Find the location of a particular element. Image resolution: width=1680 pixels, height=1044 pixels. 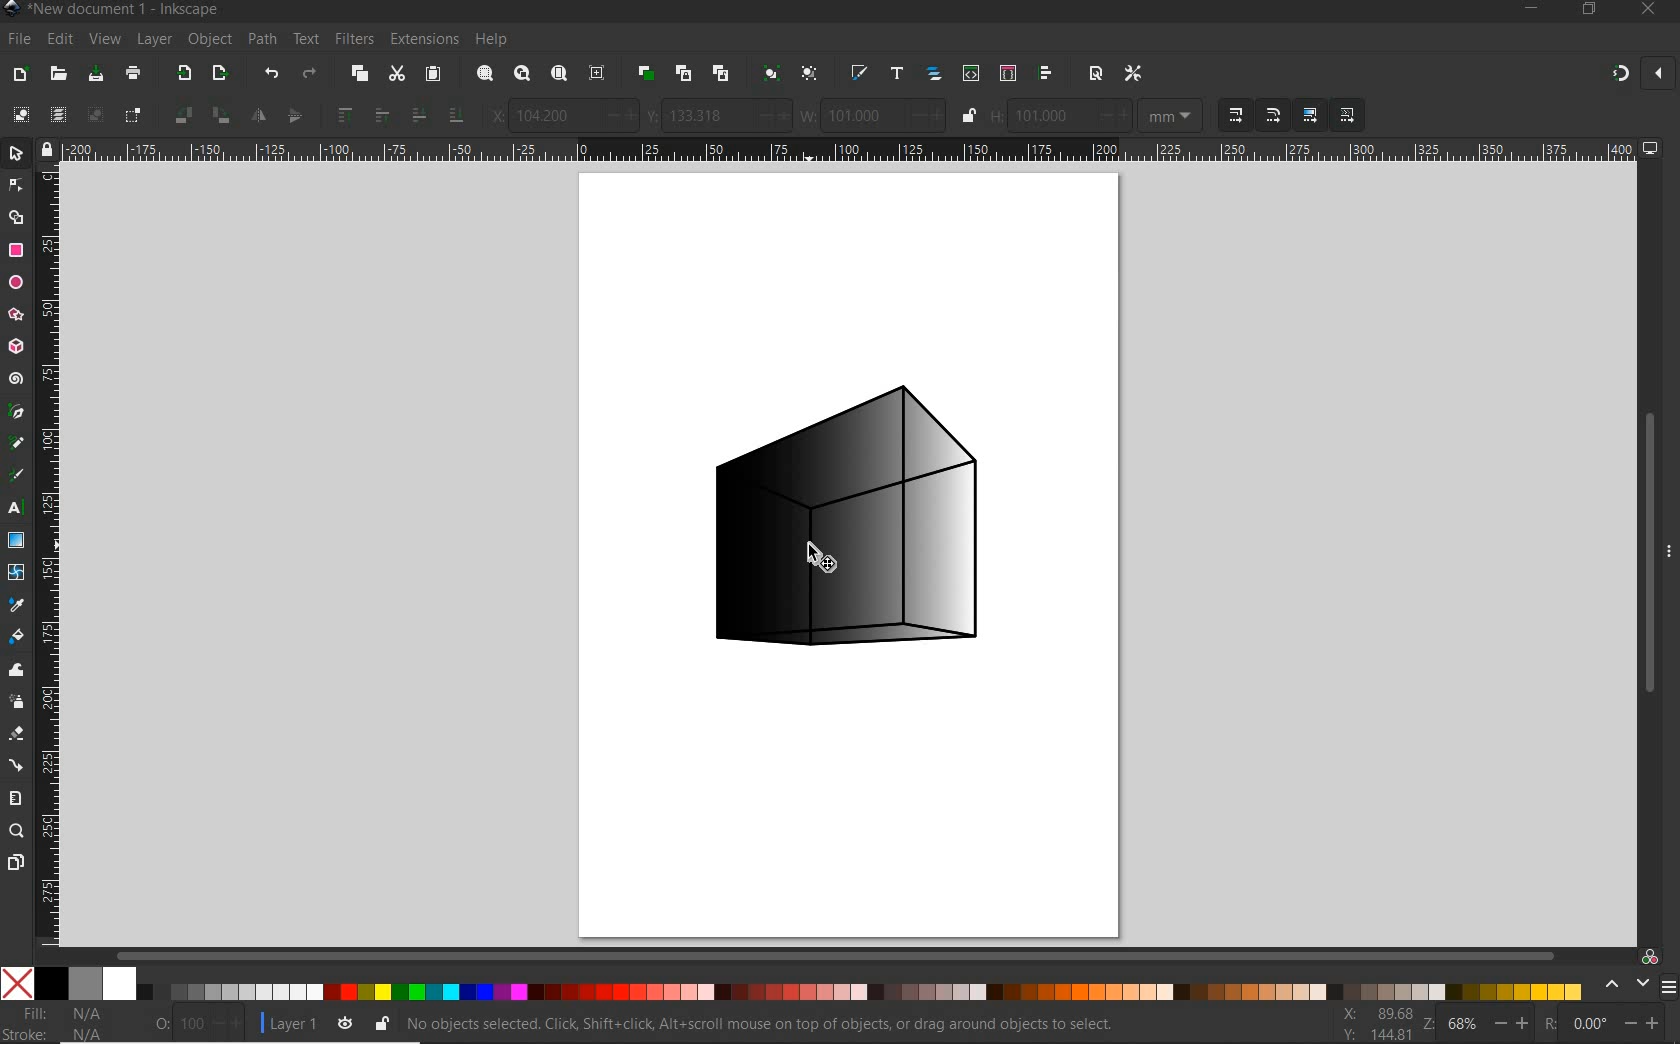

LOWER SELECTION is located at coordinates (455, 114).